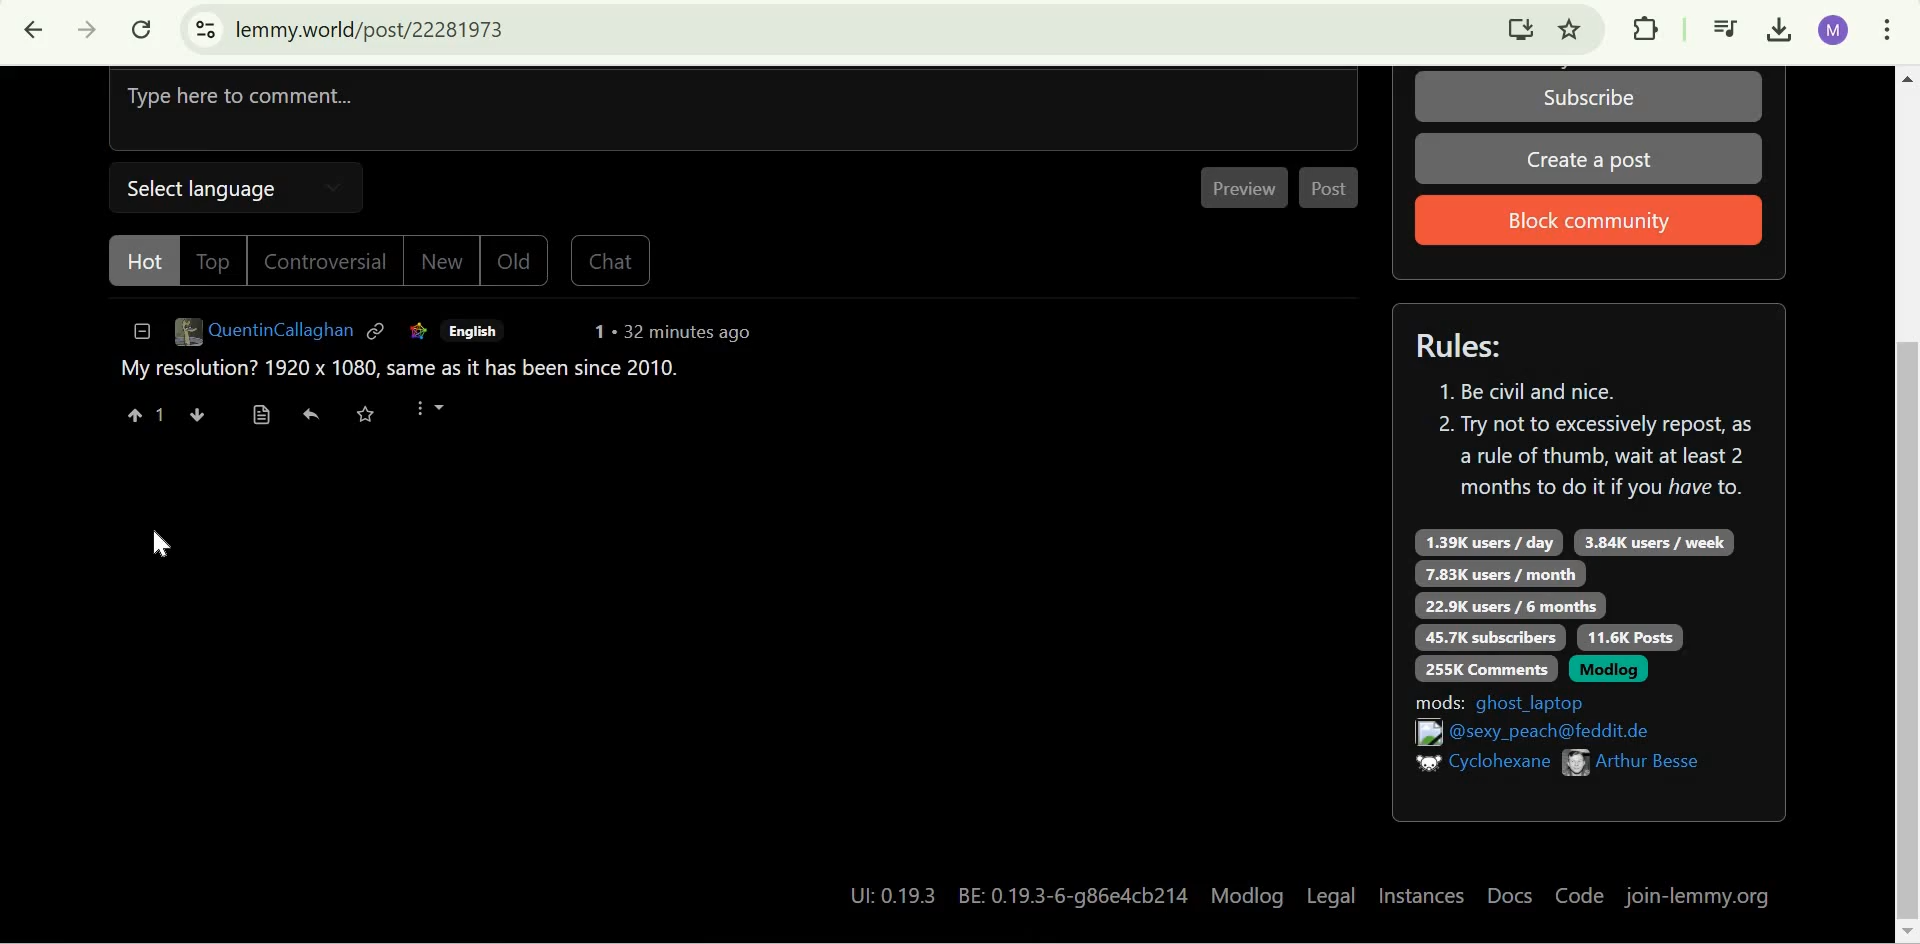  I want to click on BE: 0.19.3-6-g86e4cb214, so click(1076, 893).